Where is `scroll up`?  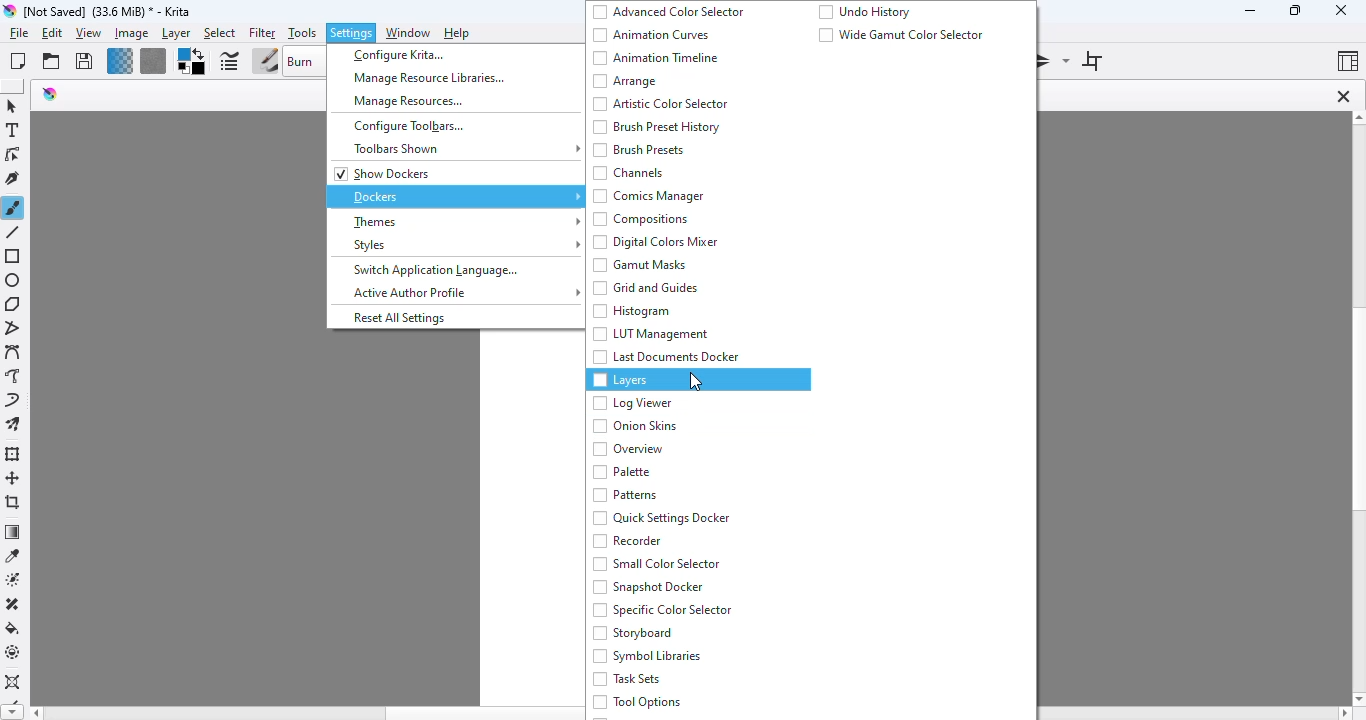
scroll up is located at coordinates (1357, 118).